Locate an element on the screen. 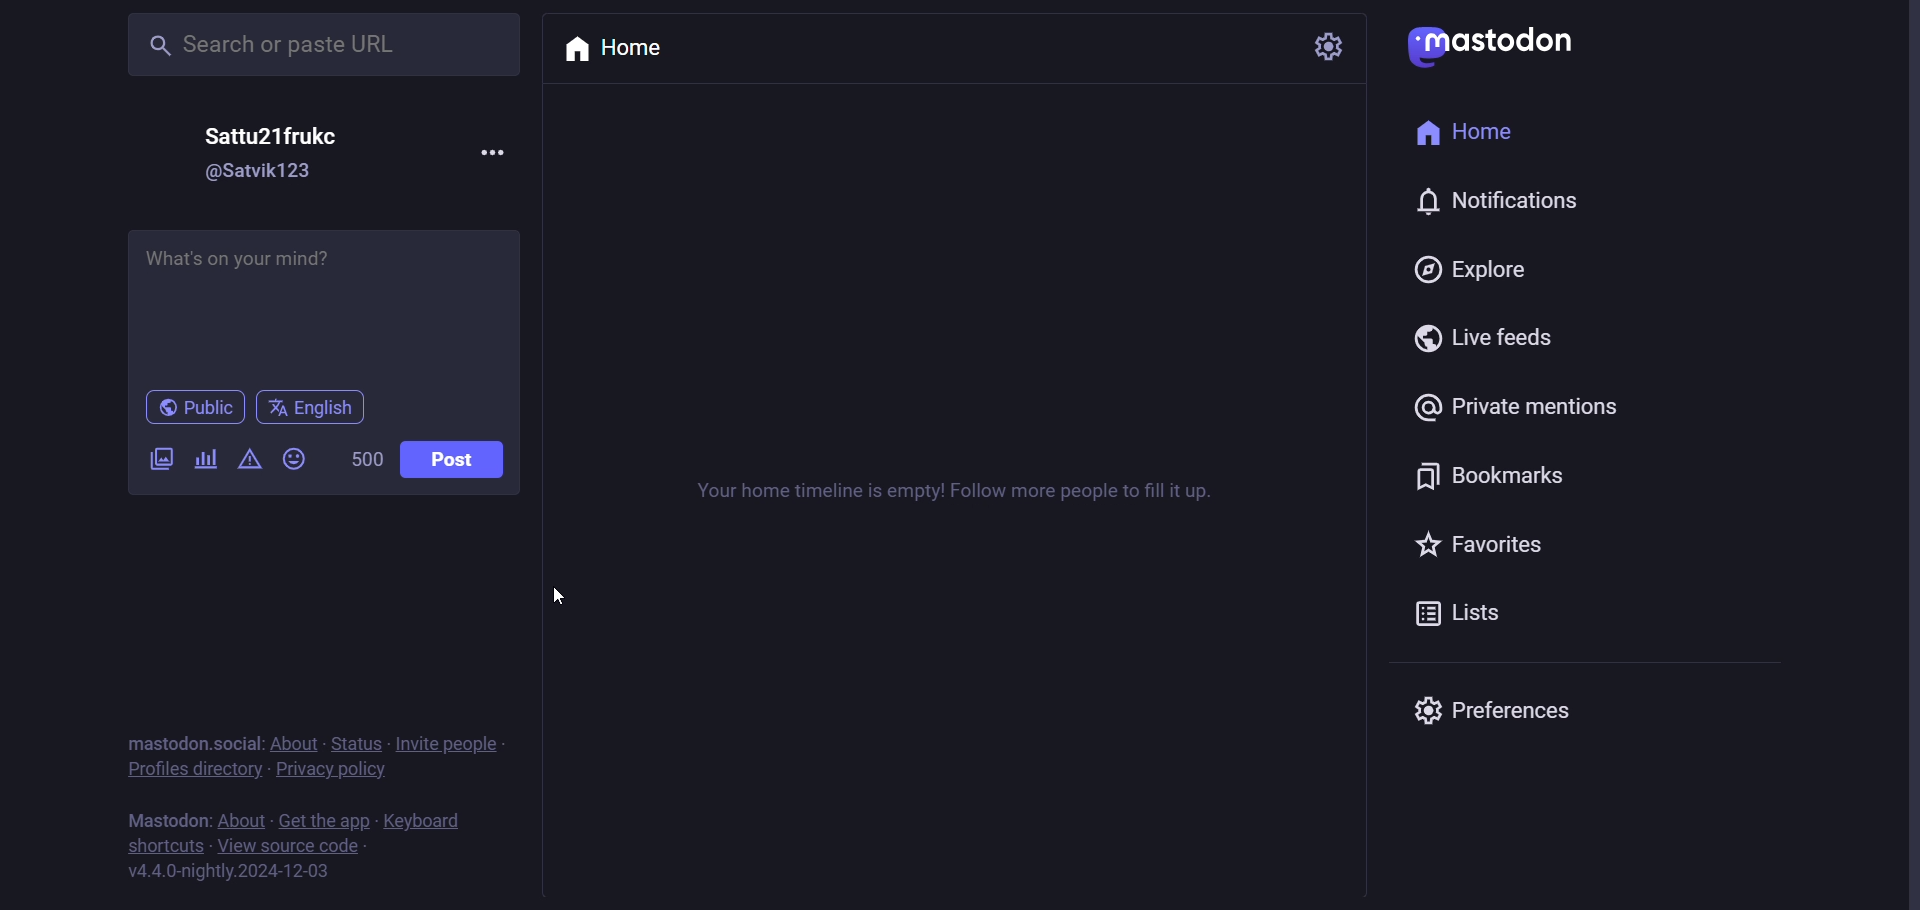 The height and width of the screenshot is (910, 1920). post is located at coordinates (451, 461).